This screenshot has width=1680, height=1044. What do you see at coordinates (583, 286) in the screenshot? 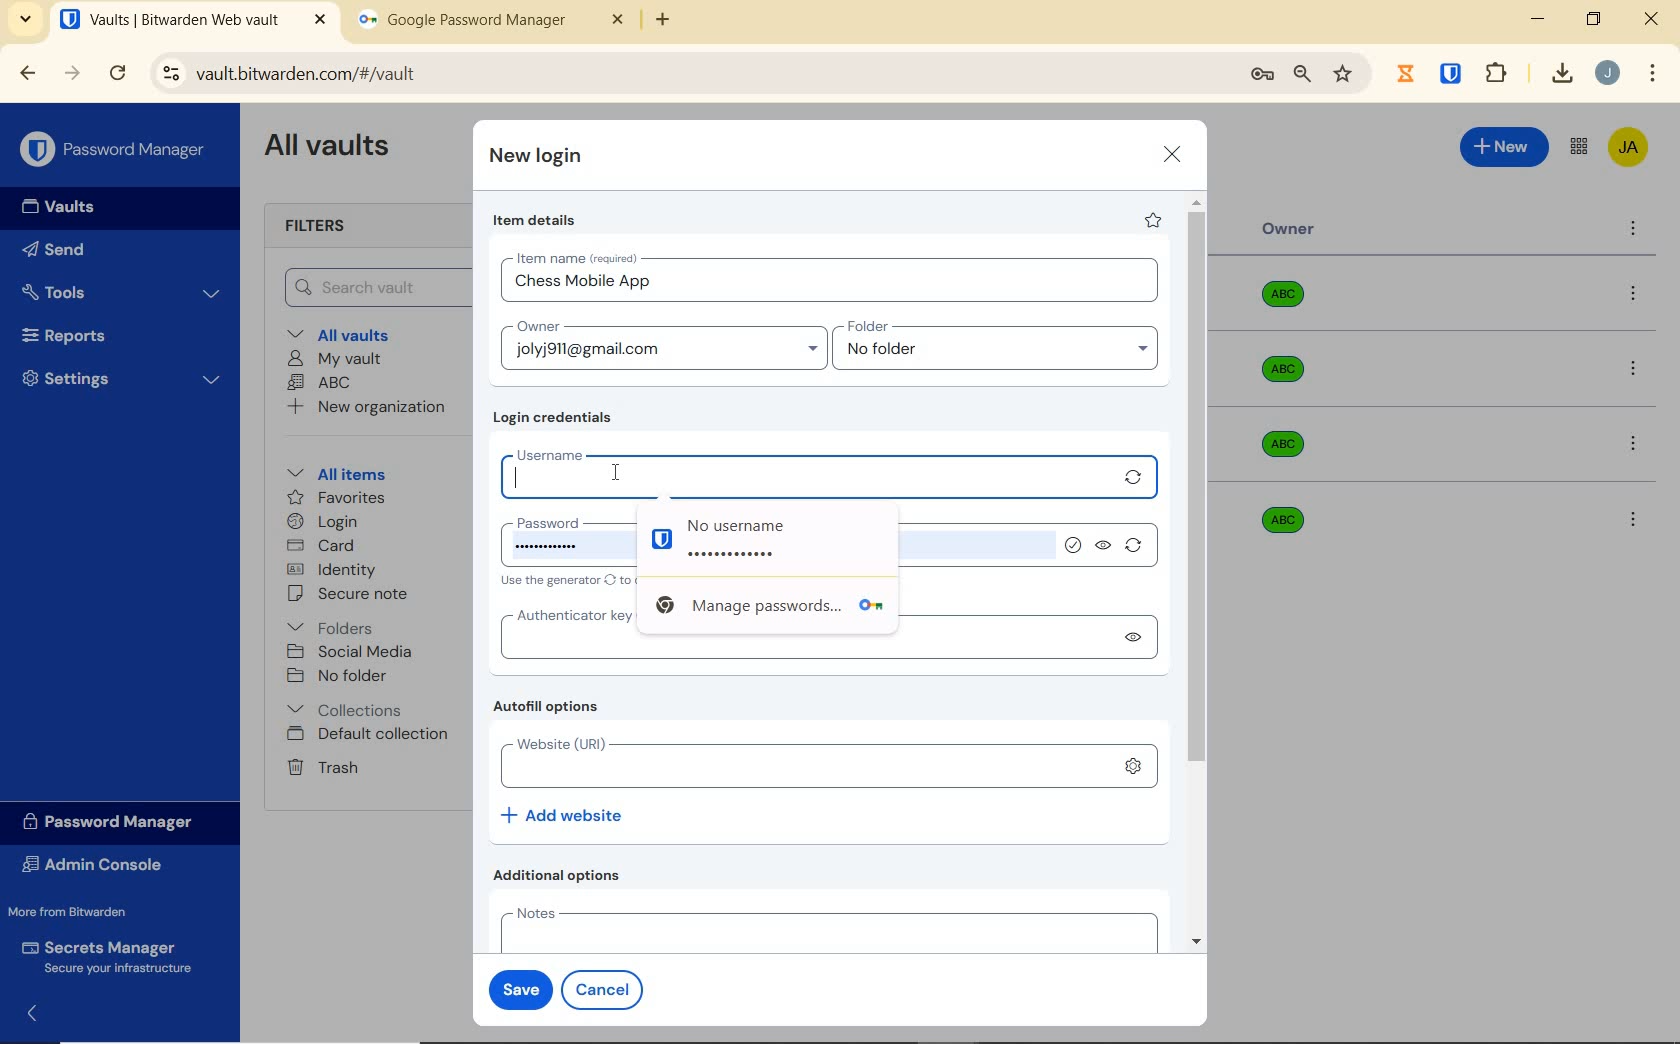
I see `login name` at bounding box center [583, 286].